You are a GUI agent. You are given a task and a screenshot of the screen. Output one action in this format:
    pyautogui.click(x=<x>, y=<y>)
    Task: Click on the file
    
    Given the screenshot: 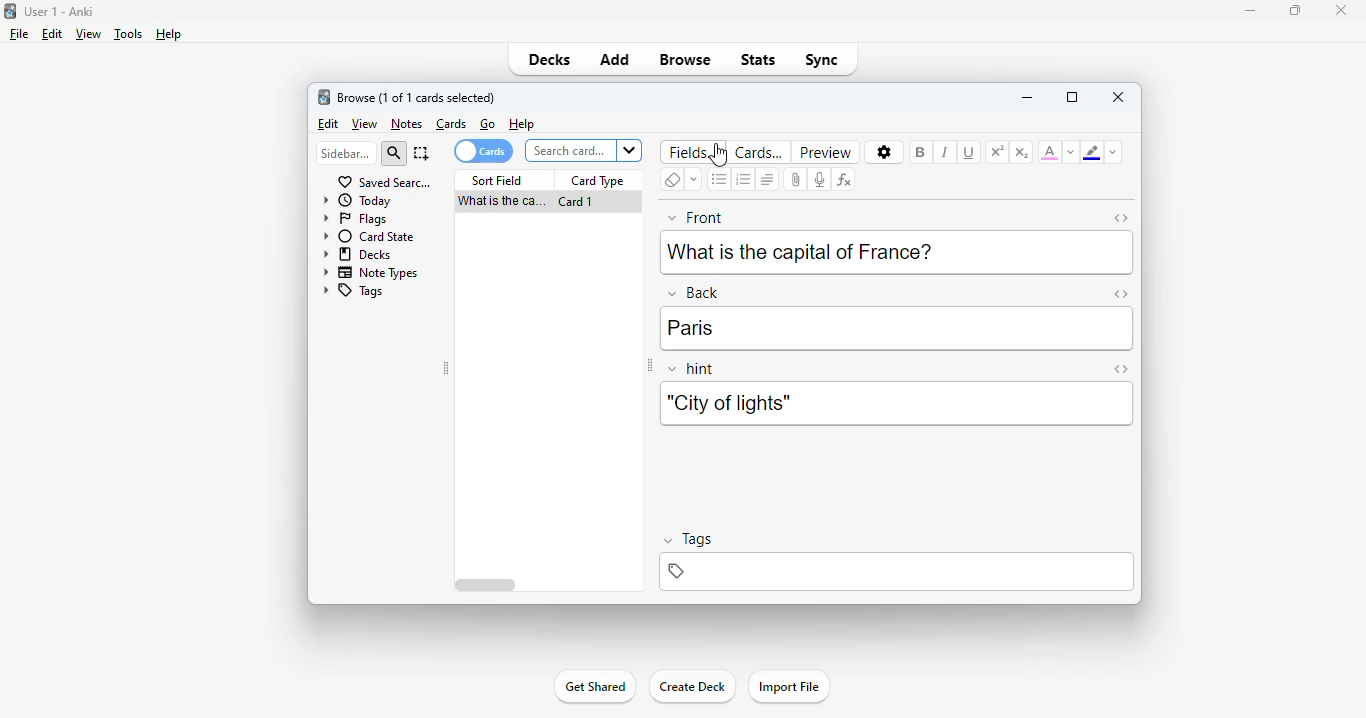 What is the action you would take?
    pyautogui.click(x=19, y=34)
    